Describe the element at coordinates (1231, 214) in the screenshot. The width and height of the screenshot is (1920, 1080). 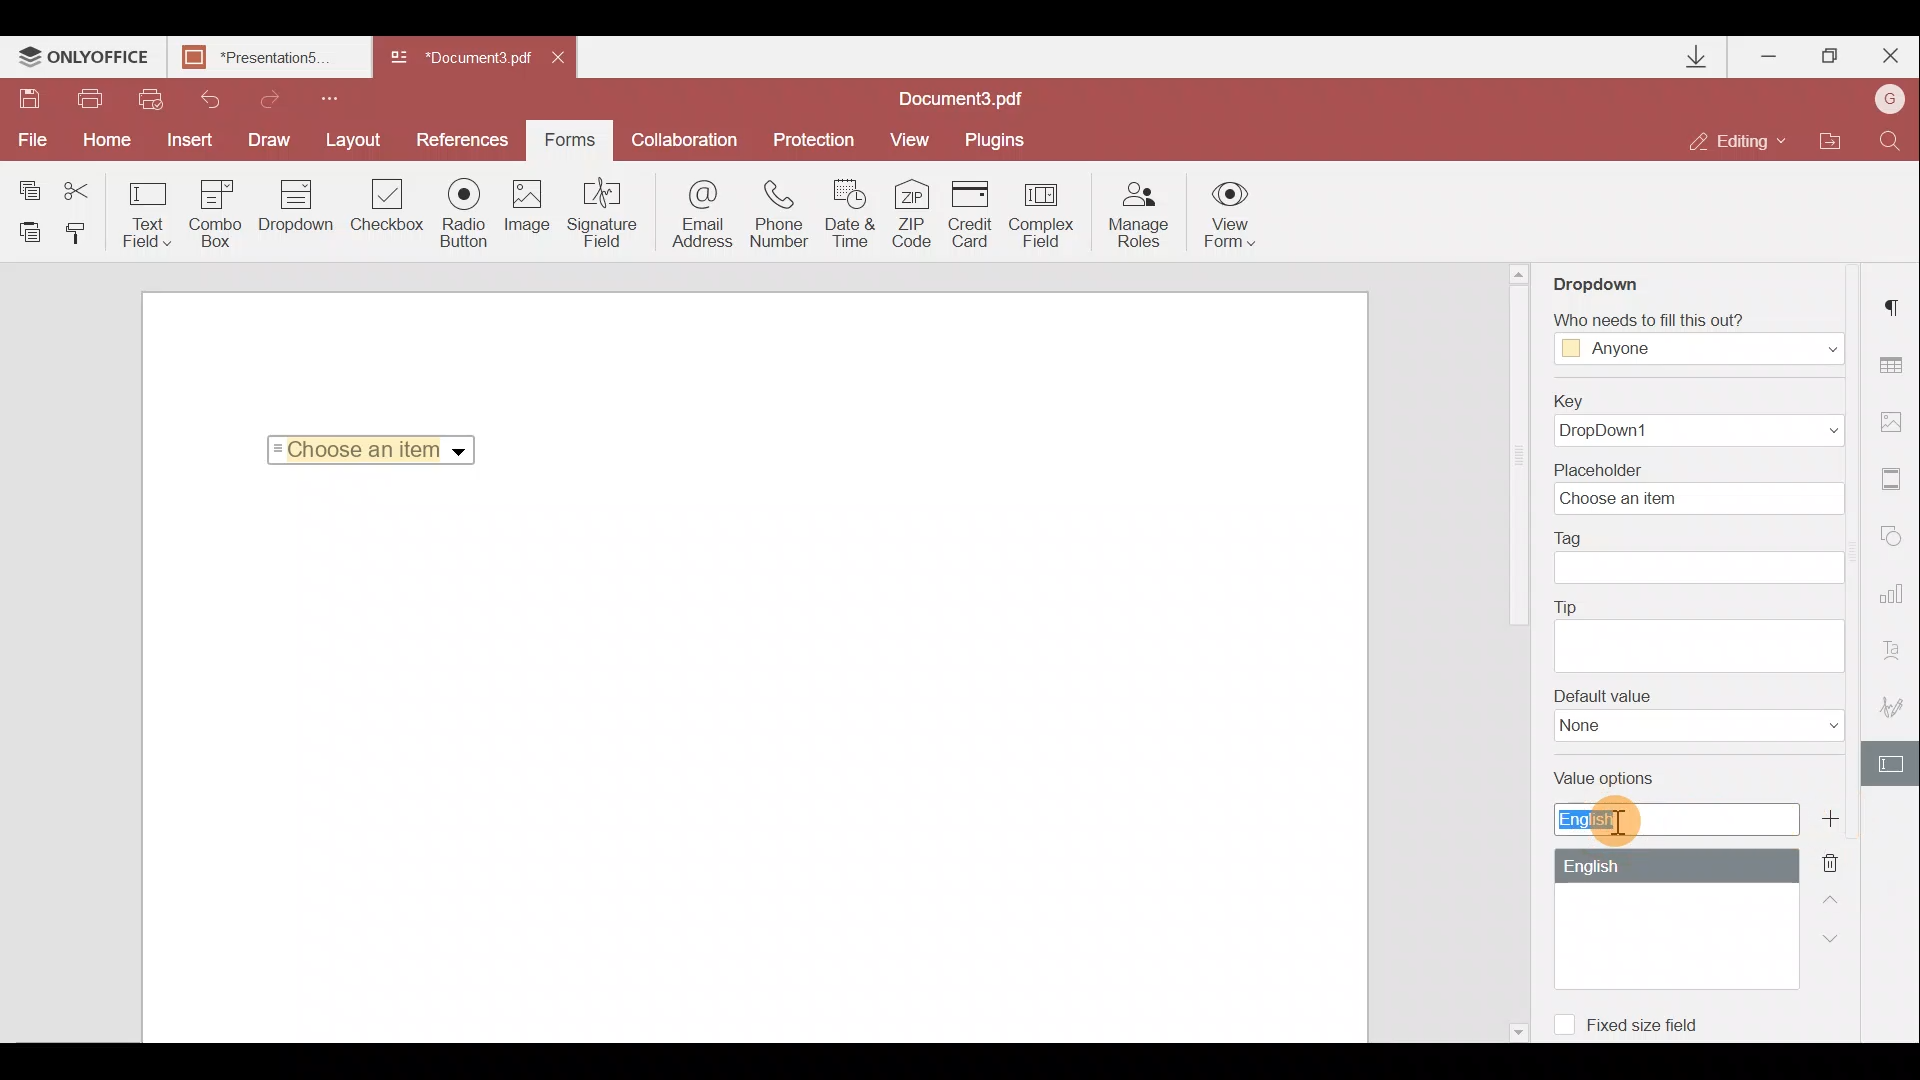
I see `View form` at that location.